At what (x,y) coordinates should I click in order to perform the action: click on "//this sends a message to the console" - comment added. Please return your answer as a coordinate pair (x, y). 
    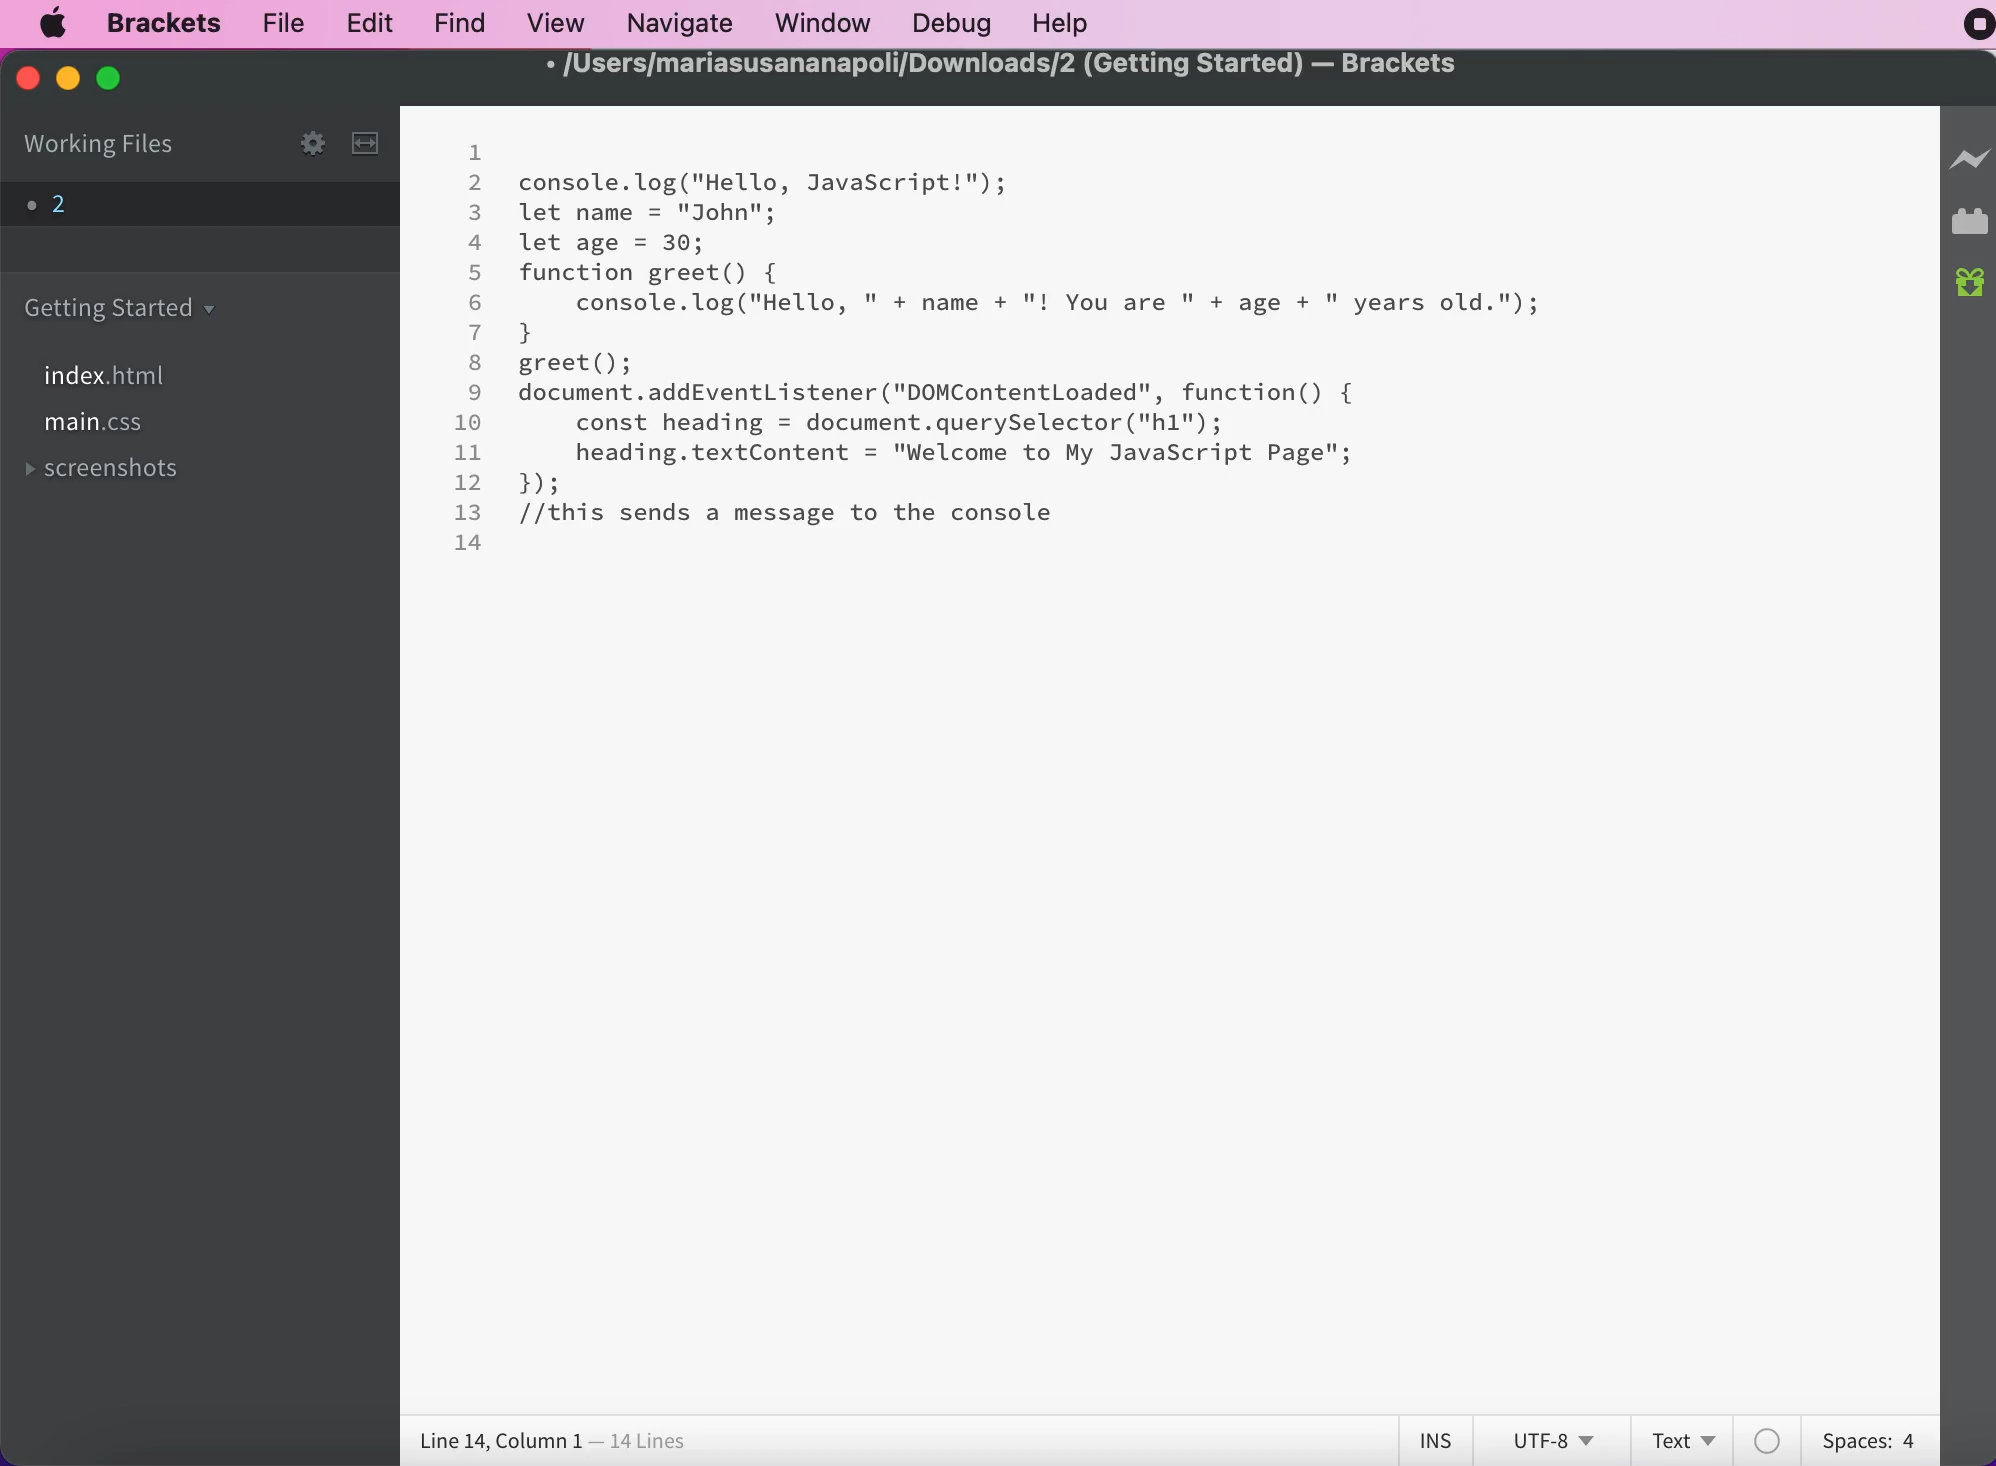
    Looking at the image, I should click on (788, 513).